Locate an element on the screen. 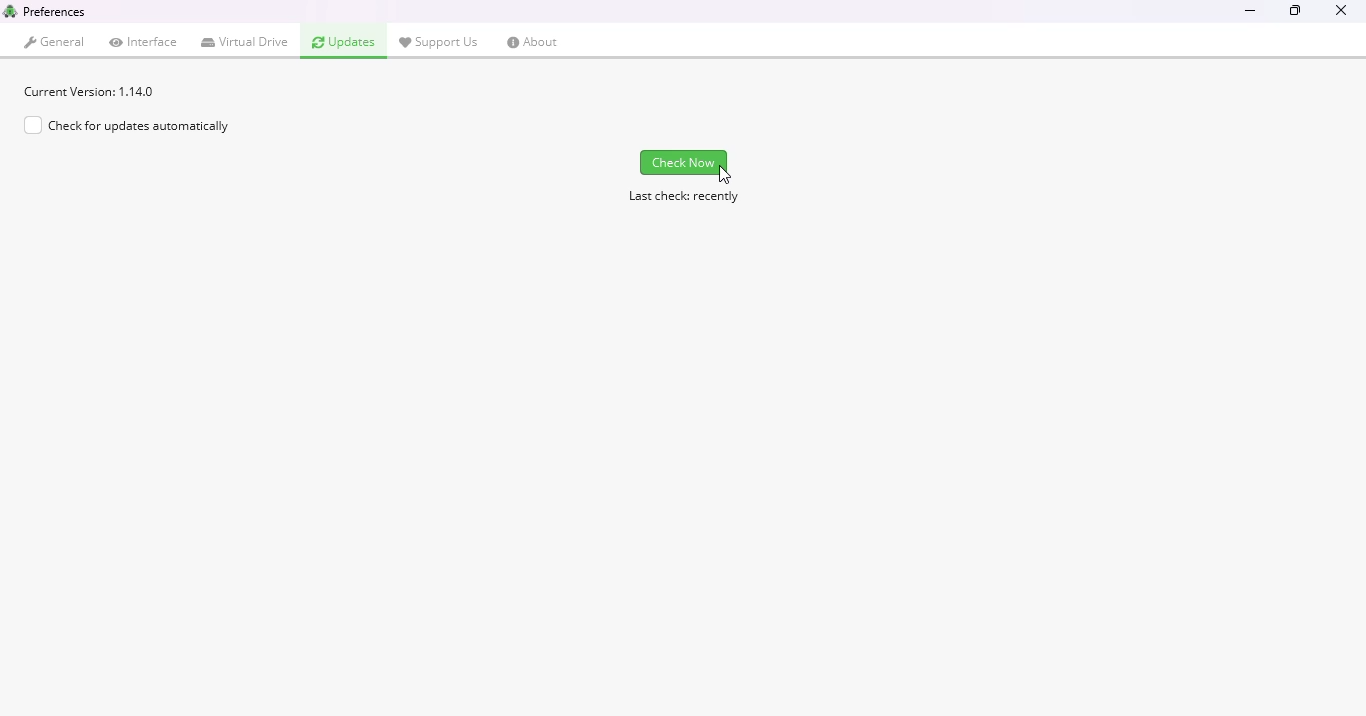 The width and height of the screenshot is (1366, 716). preferences is located at coordinates (55, 11).